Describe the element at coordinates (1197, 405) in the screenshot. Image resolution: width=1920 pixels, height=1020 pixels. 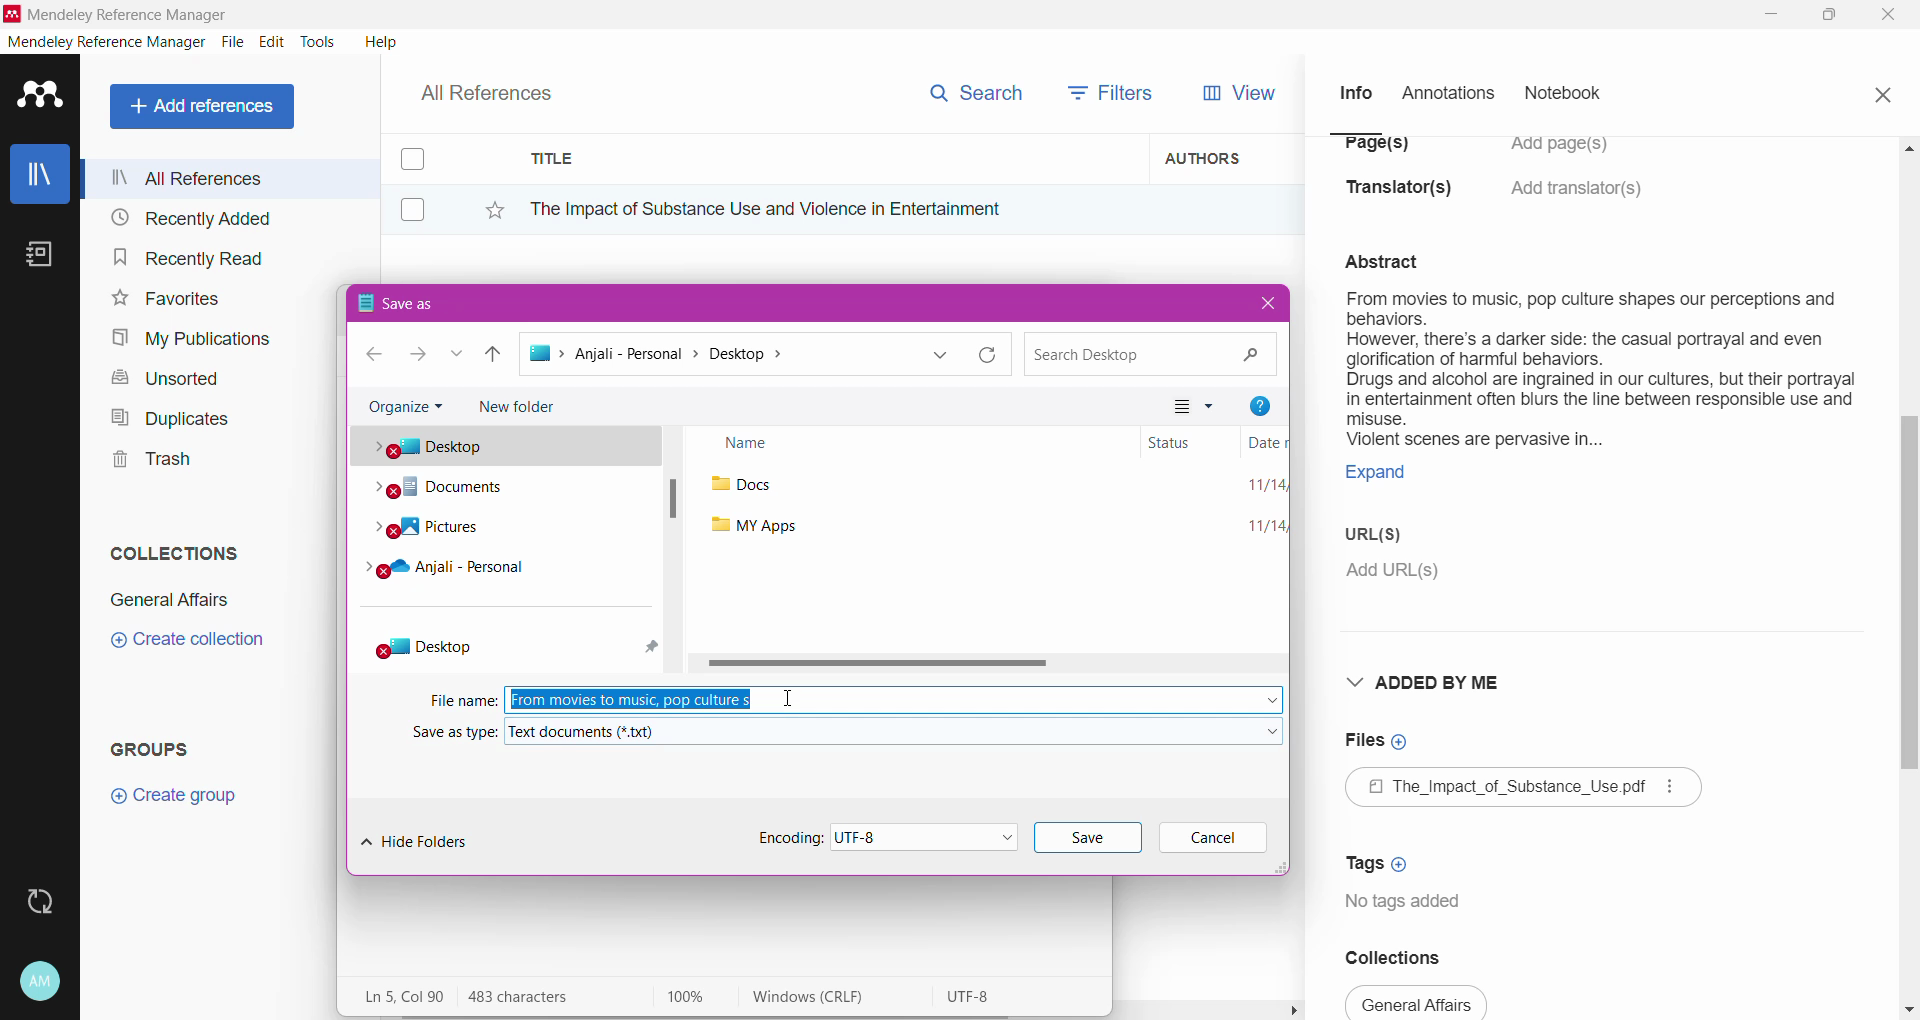
I see `Change your view` at that location.